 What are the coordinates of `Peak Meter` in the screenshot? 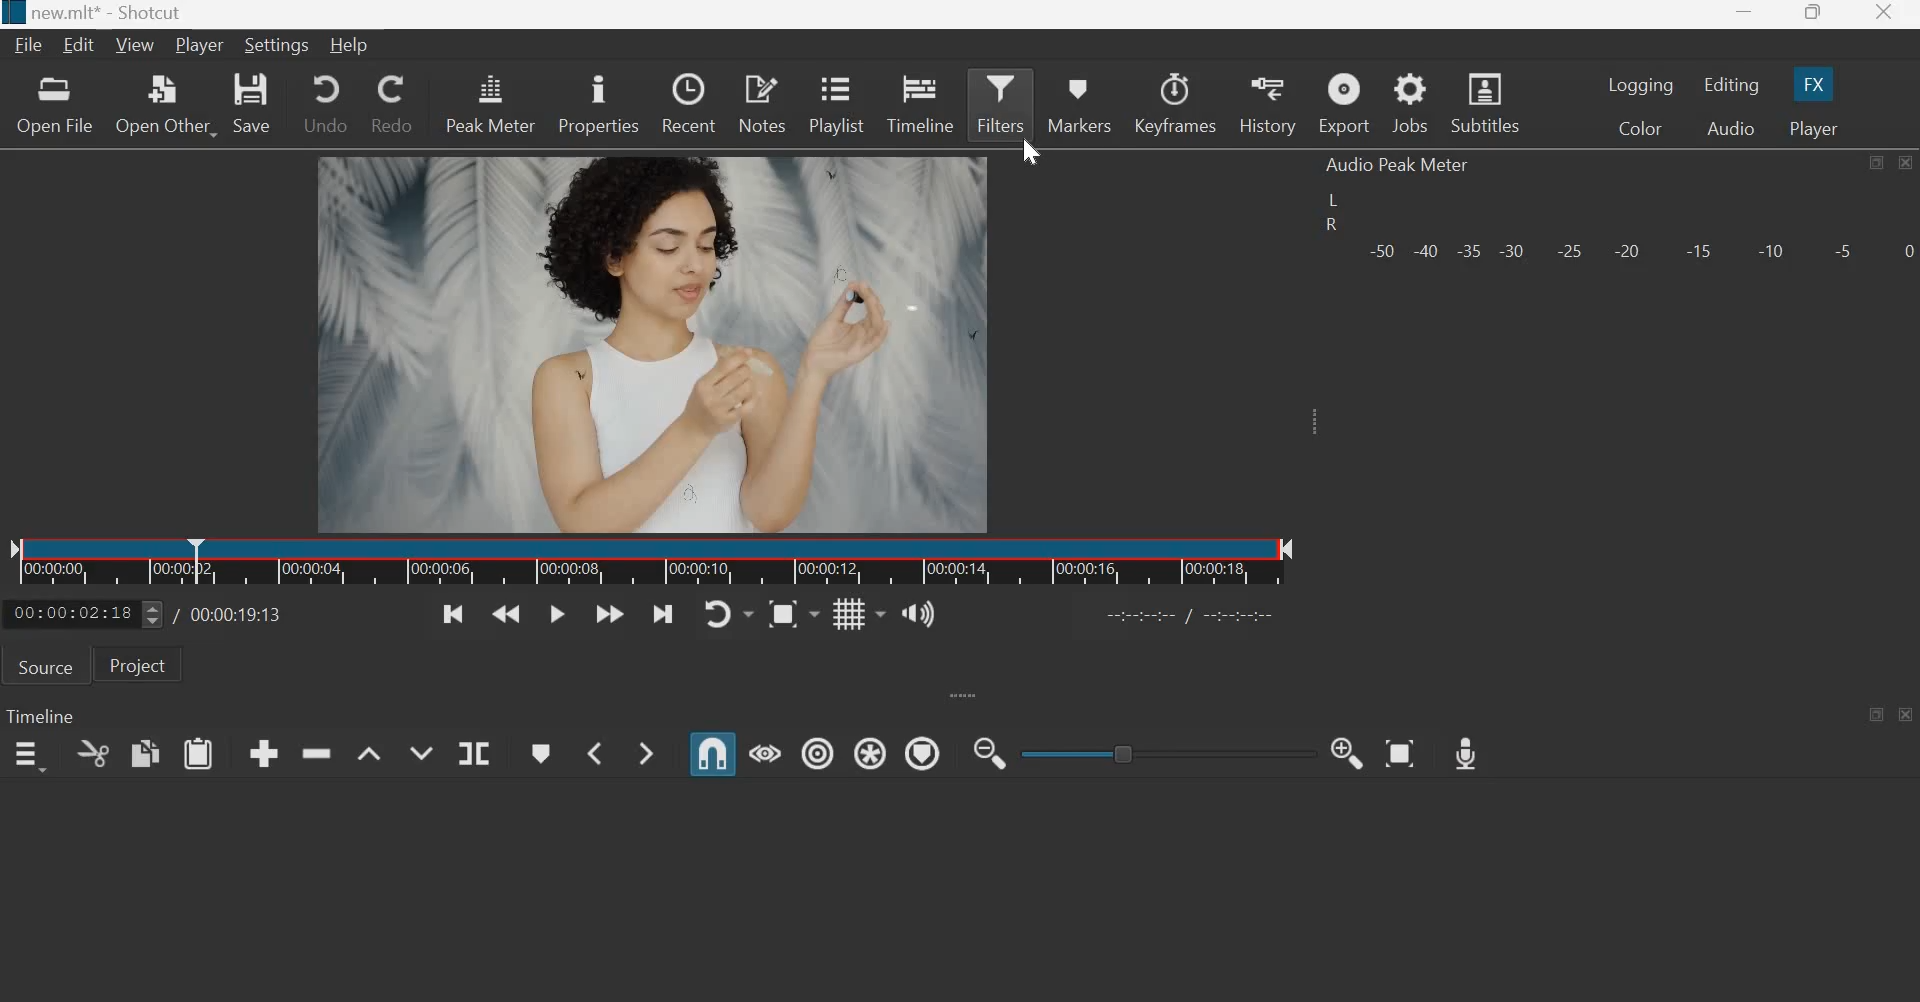 It's located at (491, 102).